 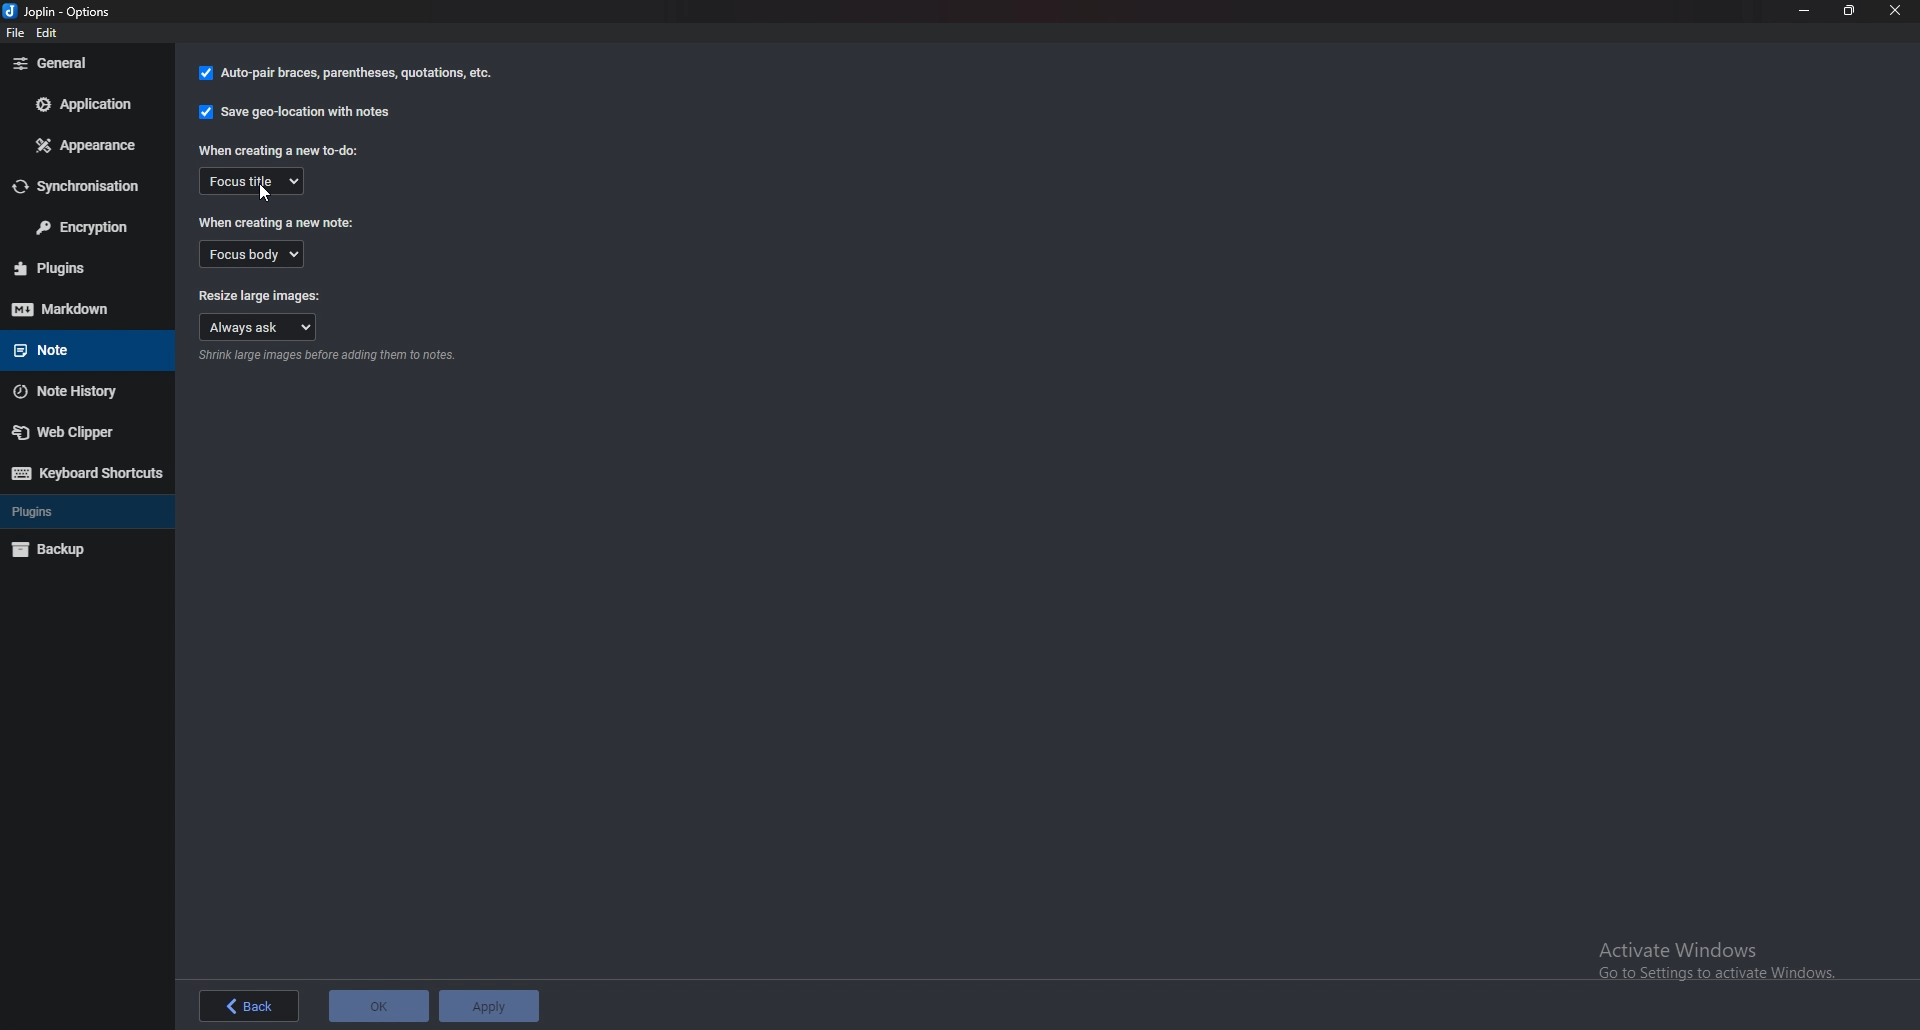 What do you see at coordinates (76, 349) in the screenshot?
I see `note` at bounding box center [76, 349].